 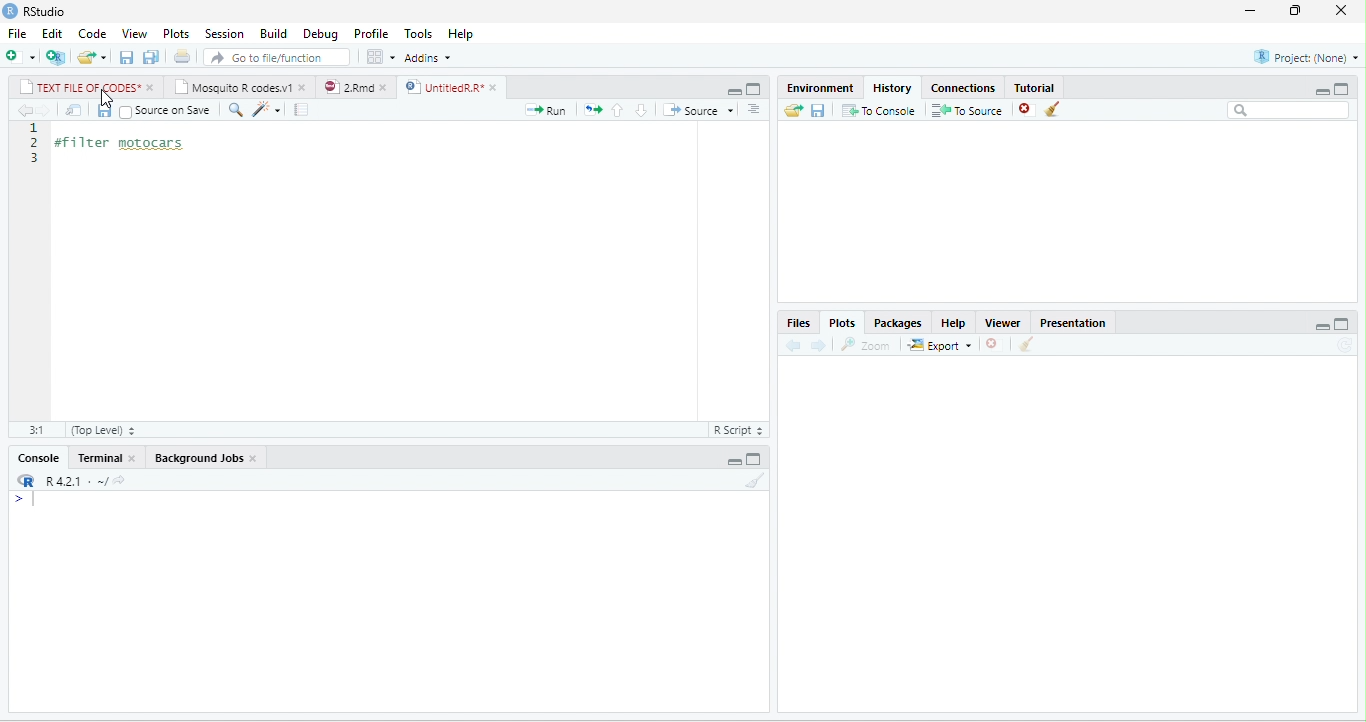 What do you see at coordinates (267, 110) in the screenshot?
I see `code tools` at bounding box center [267, 110].